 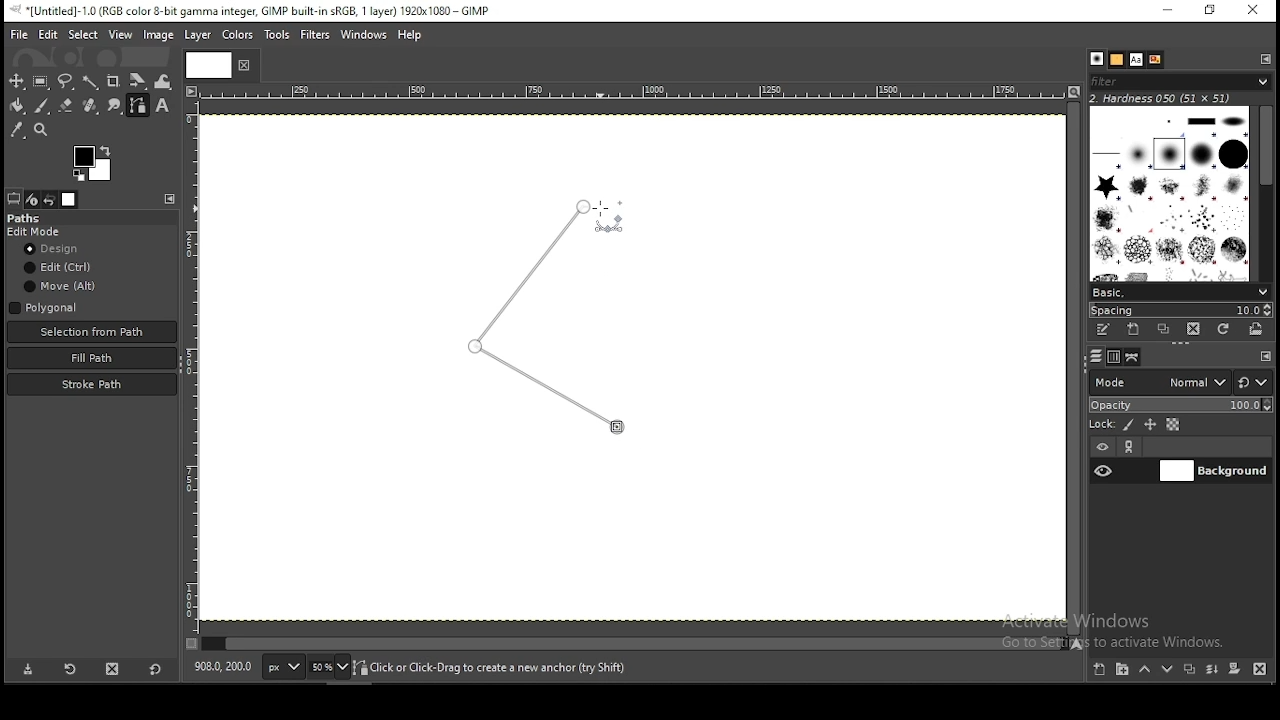 I want to click on file, so click(x=19, y=35).